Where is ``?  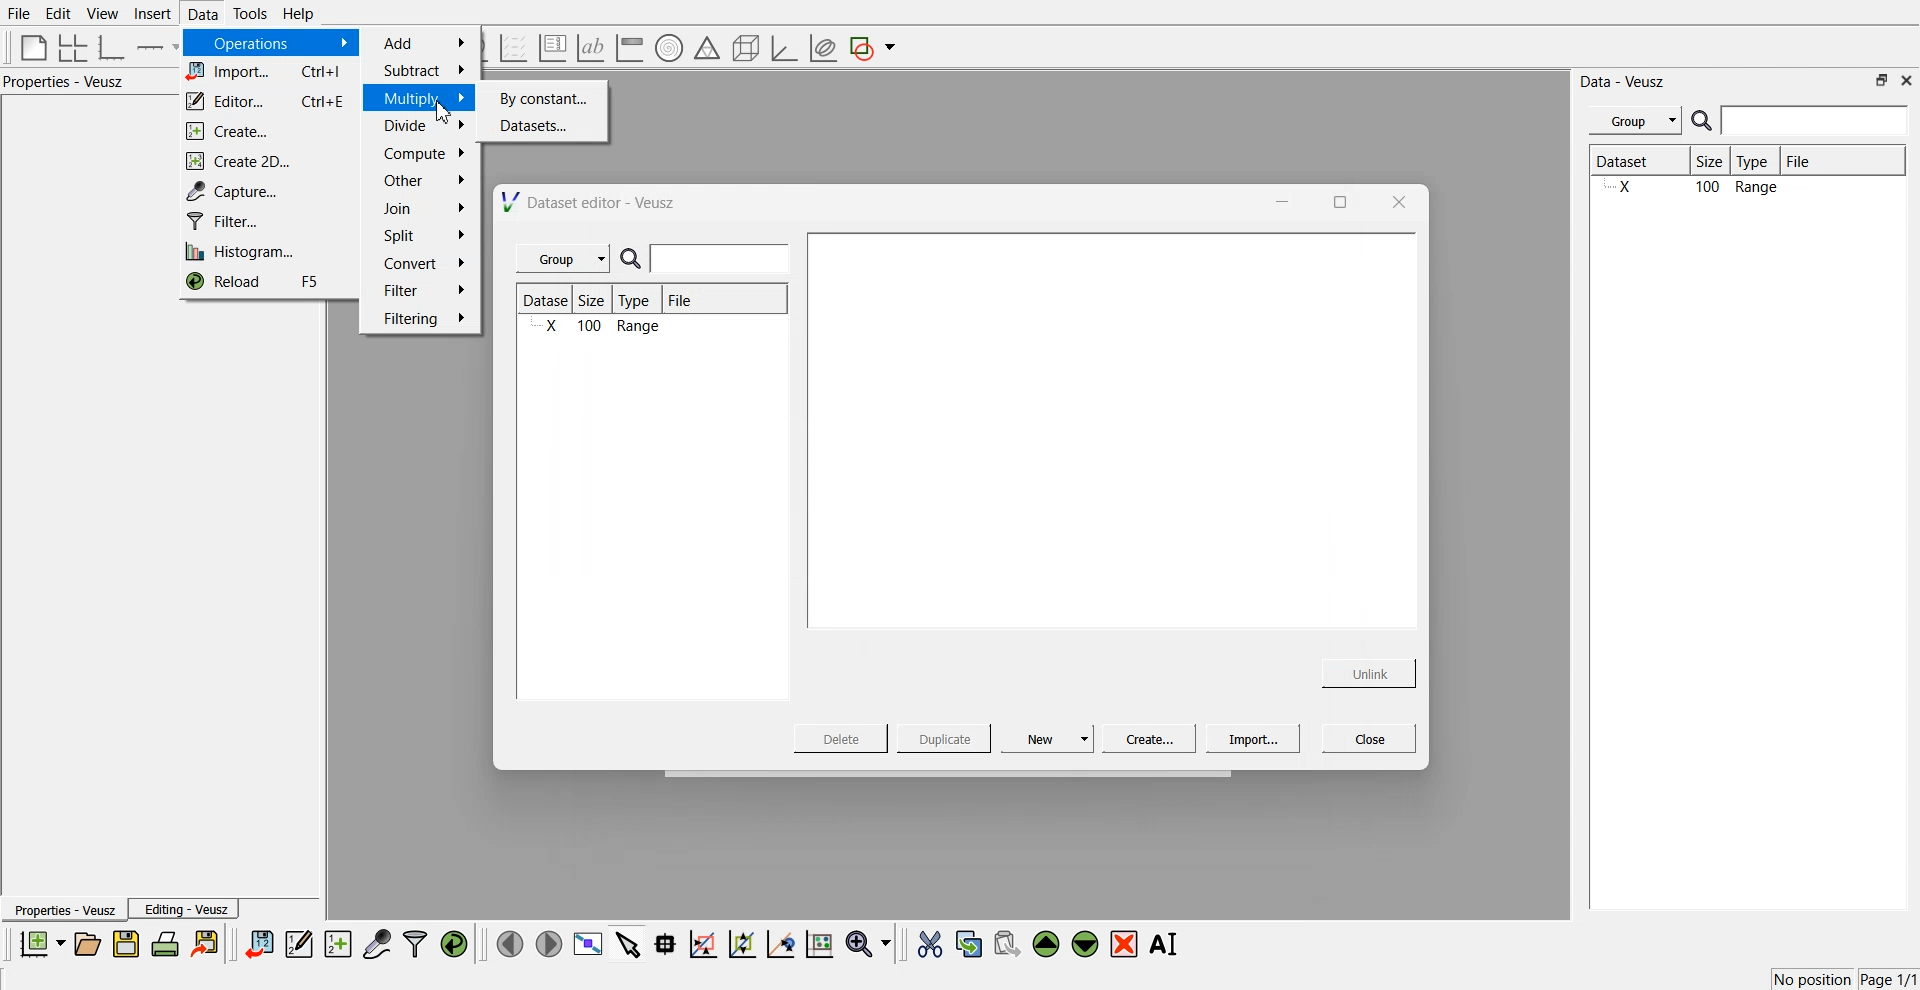  is located at coordinates (1635, 121).